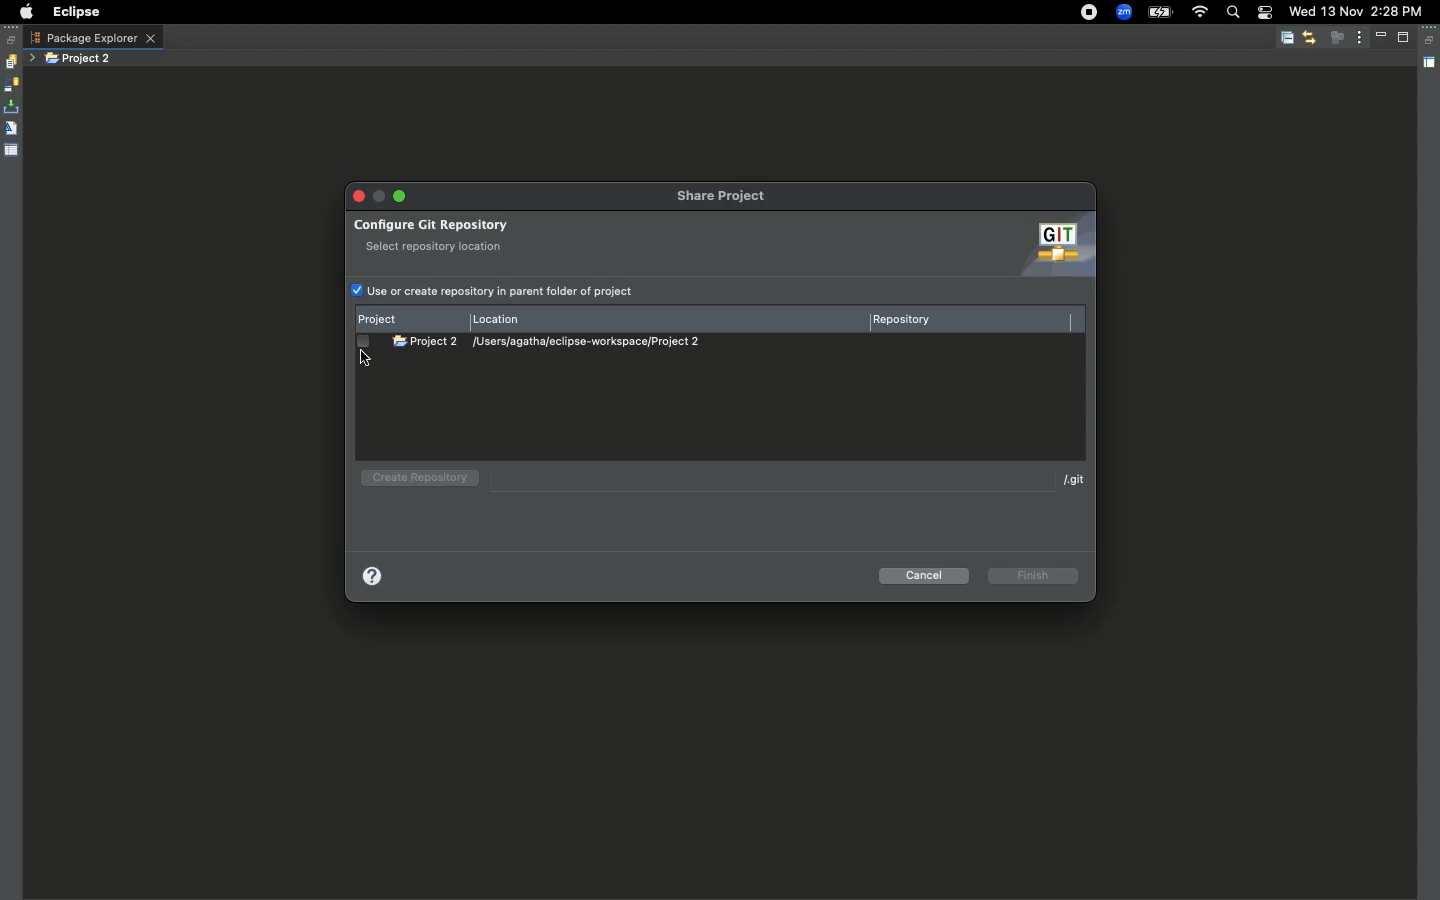 Image resolution: width=1440 pixels, height=900 pixels. What do you see at coordinates (597, 341) in the screenshot?
I see `Project 2: /Users/agatha/eclipse-workspace/Project 2` at bounding box center [597, 341].